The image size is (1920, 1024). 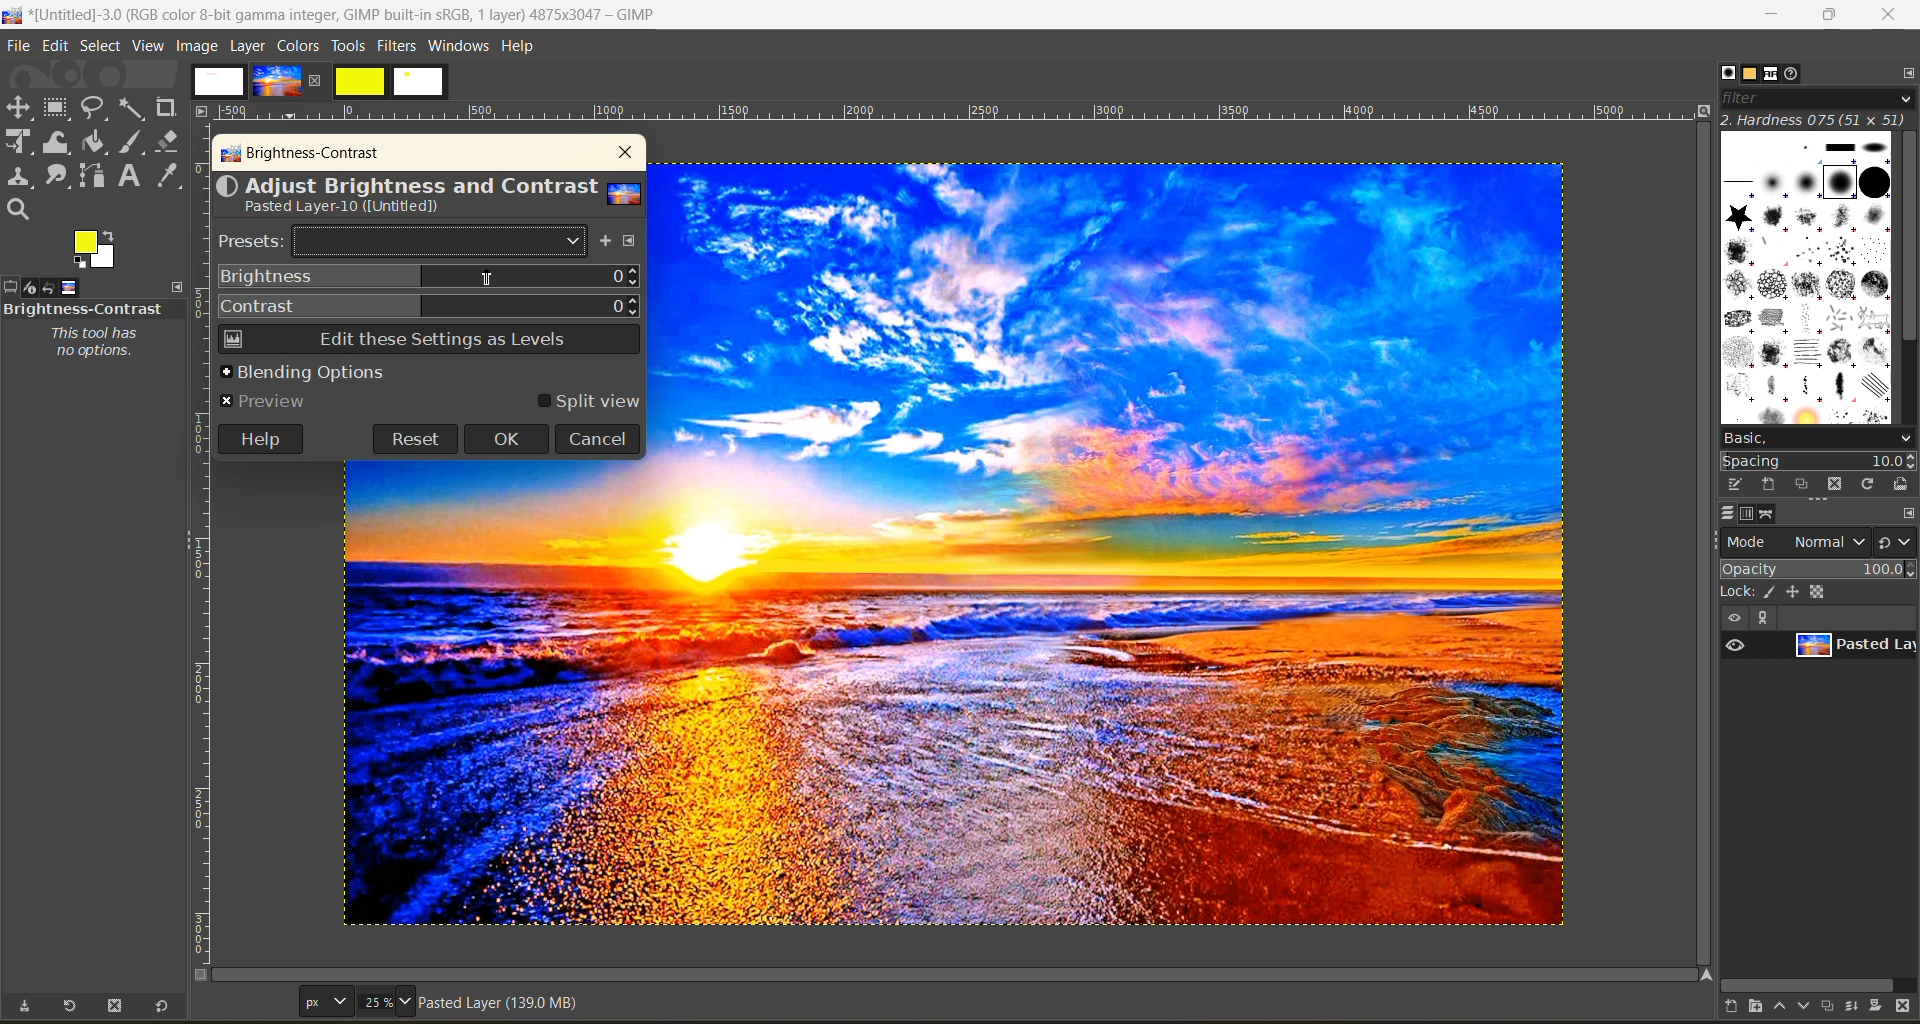 What do you see at coordinates (521, 50) in the screenshot?
I see `help` at bounding box center [521, 50].